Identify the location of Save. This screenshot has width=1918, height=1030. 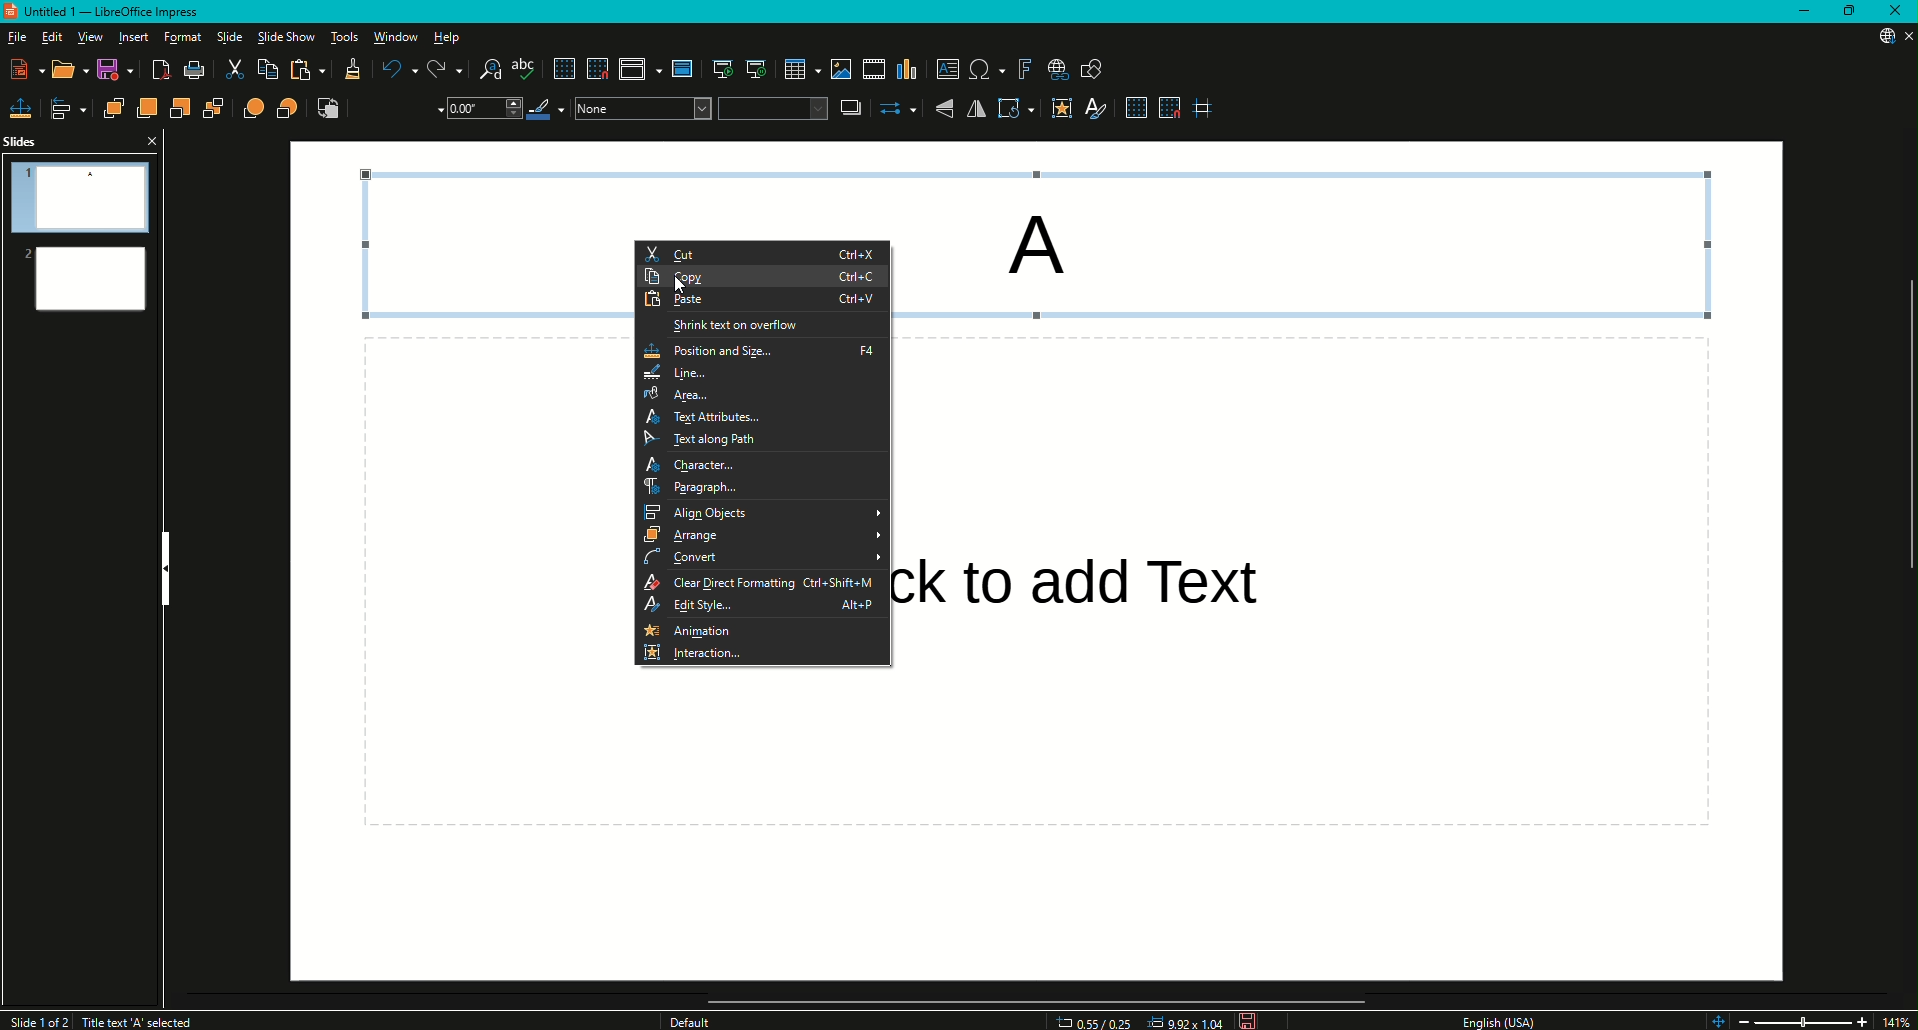
(1248, 1019).